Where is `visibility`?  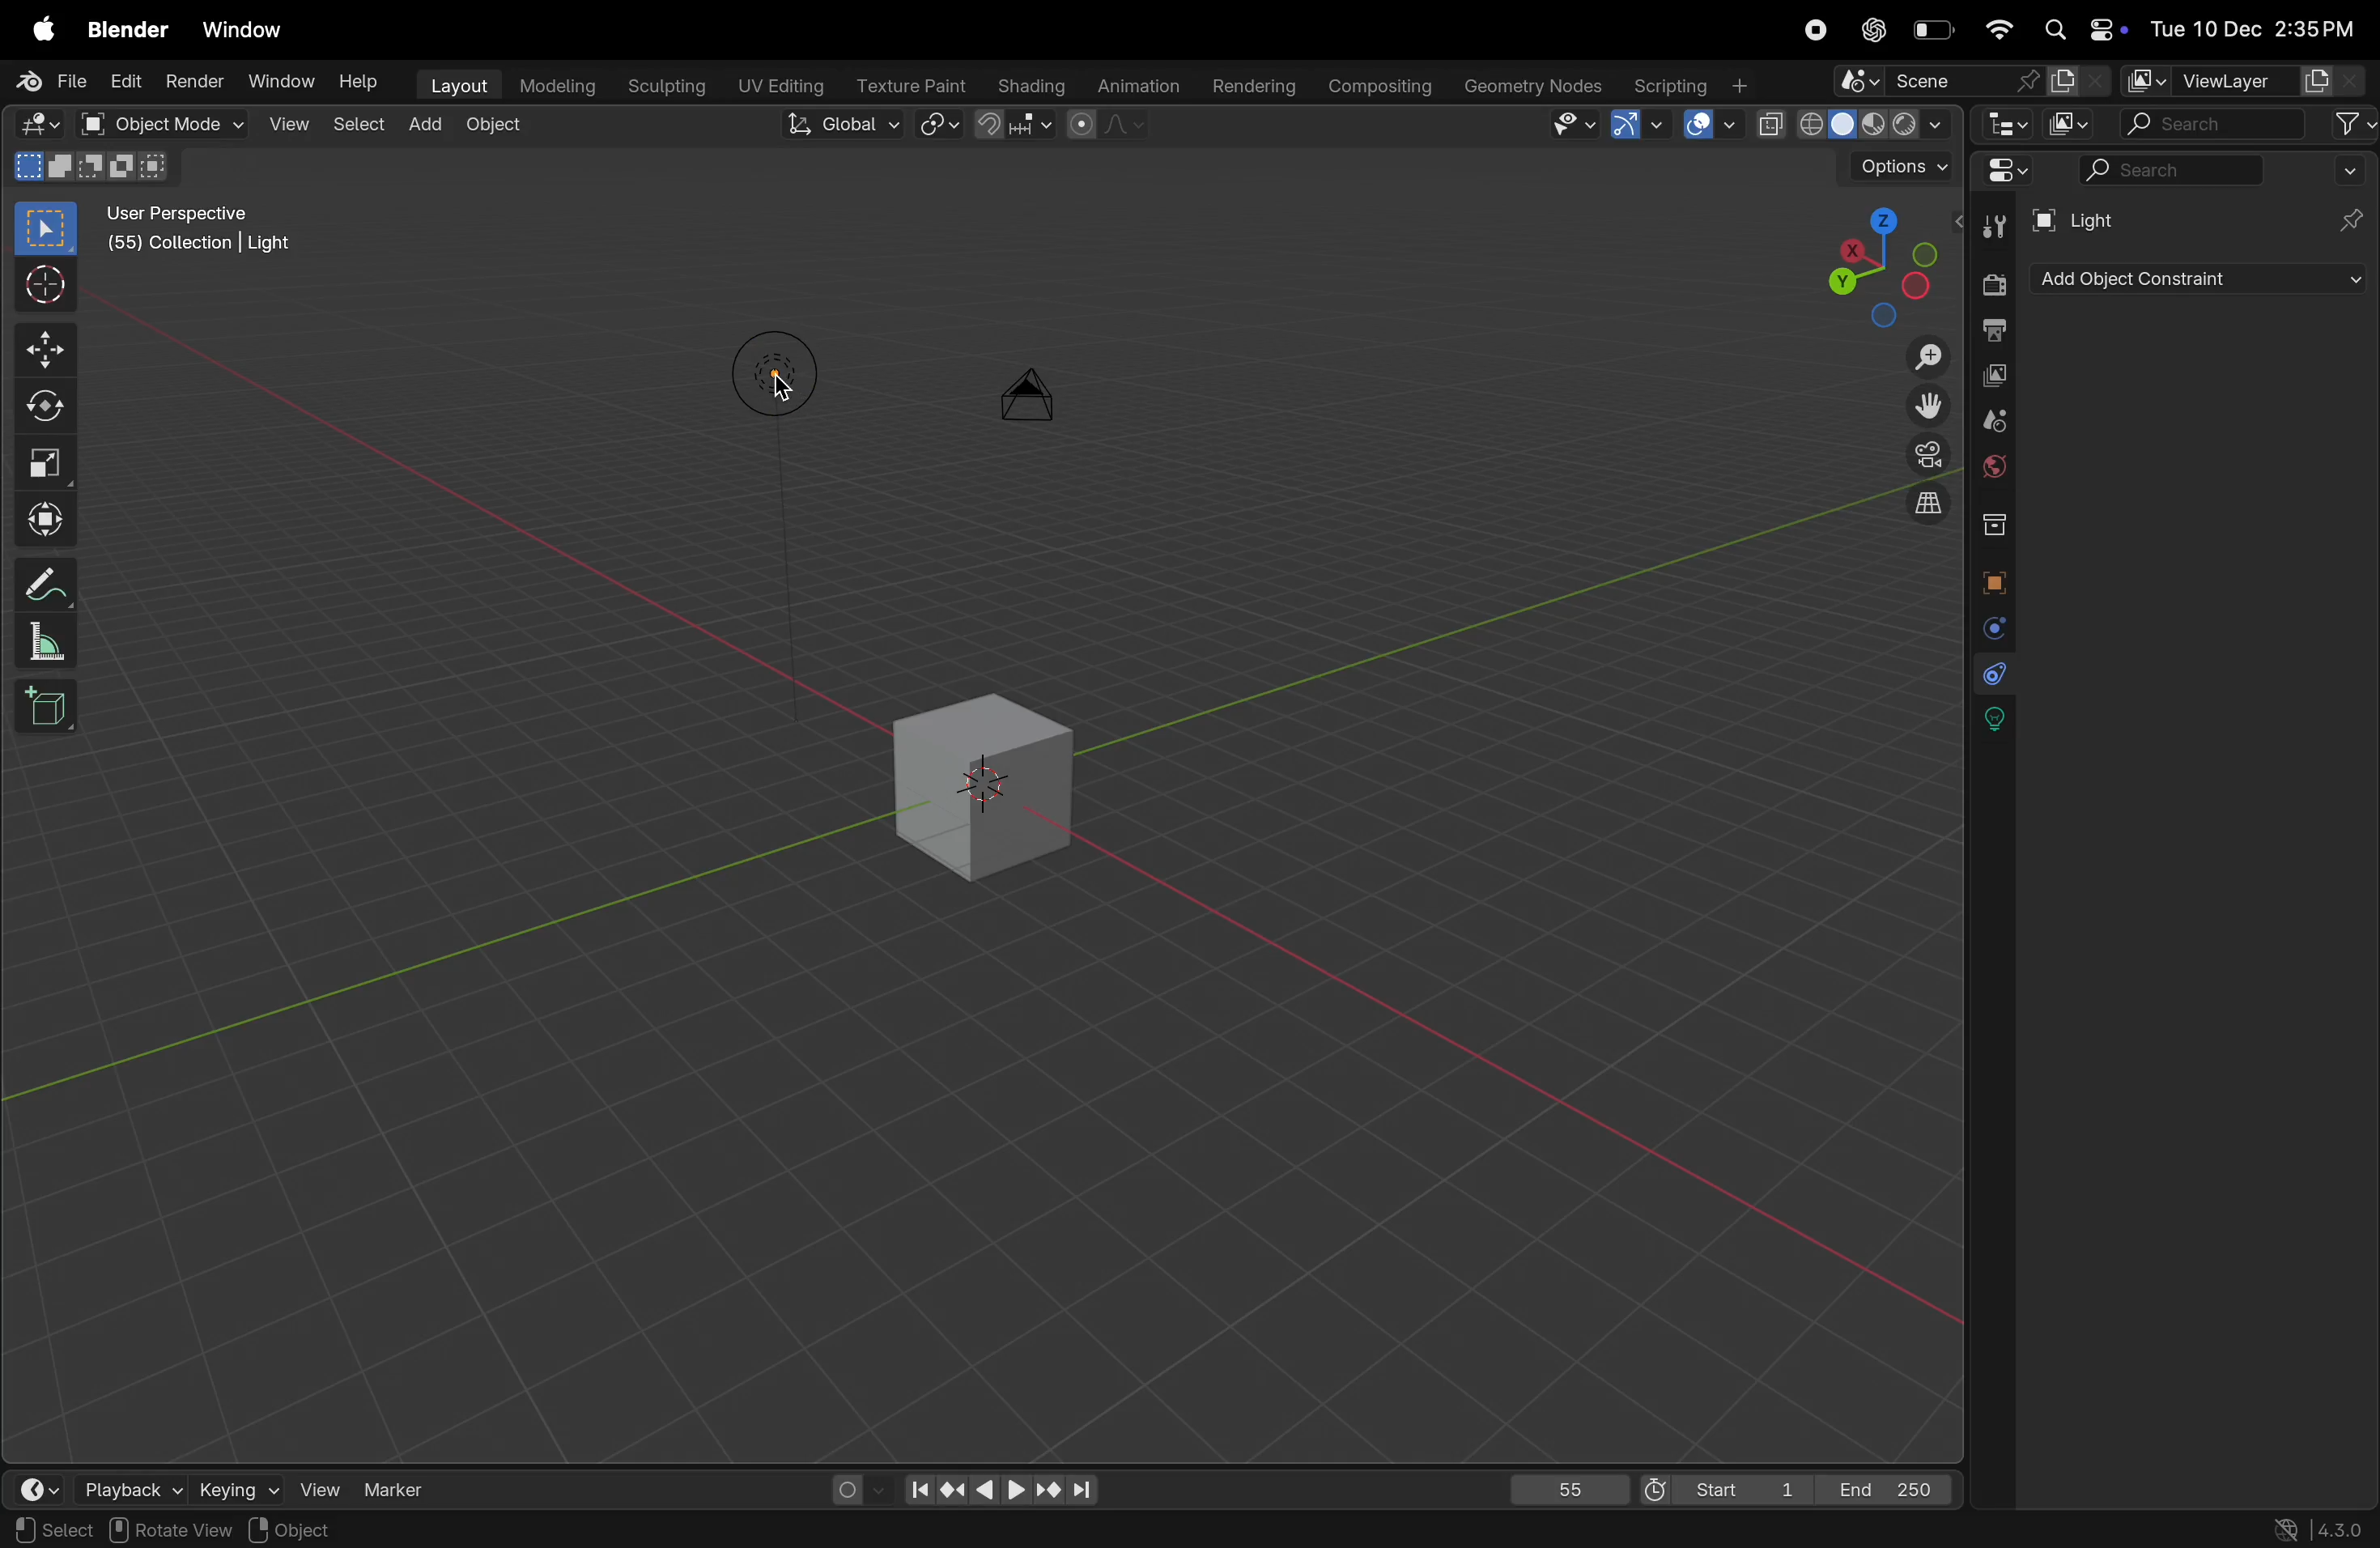
visibility is located at coordinates (1567, 125).